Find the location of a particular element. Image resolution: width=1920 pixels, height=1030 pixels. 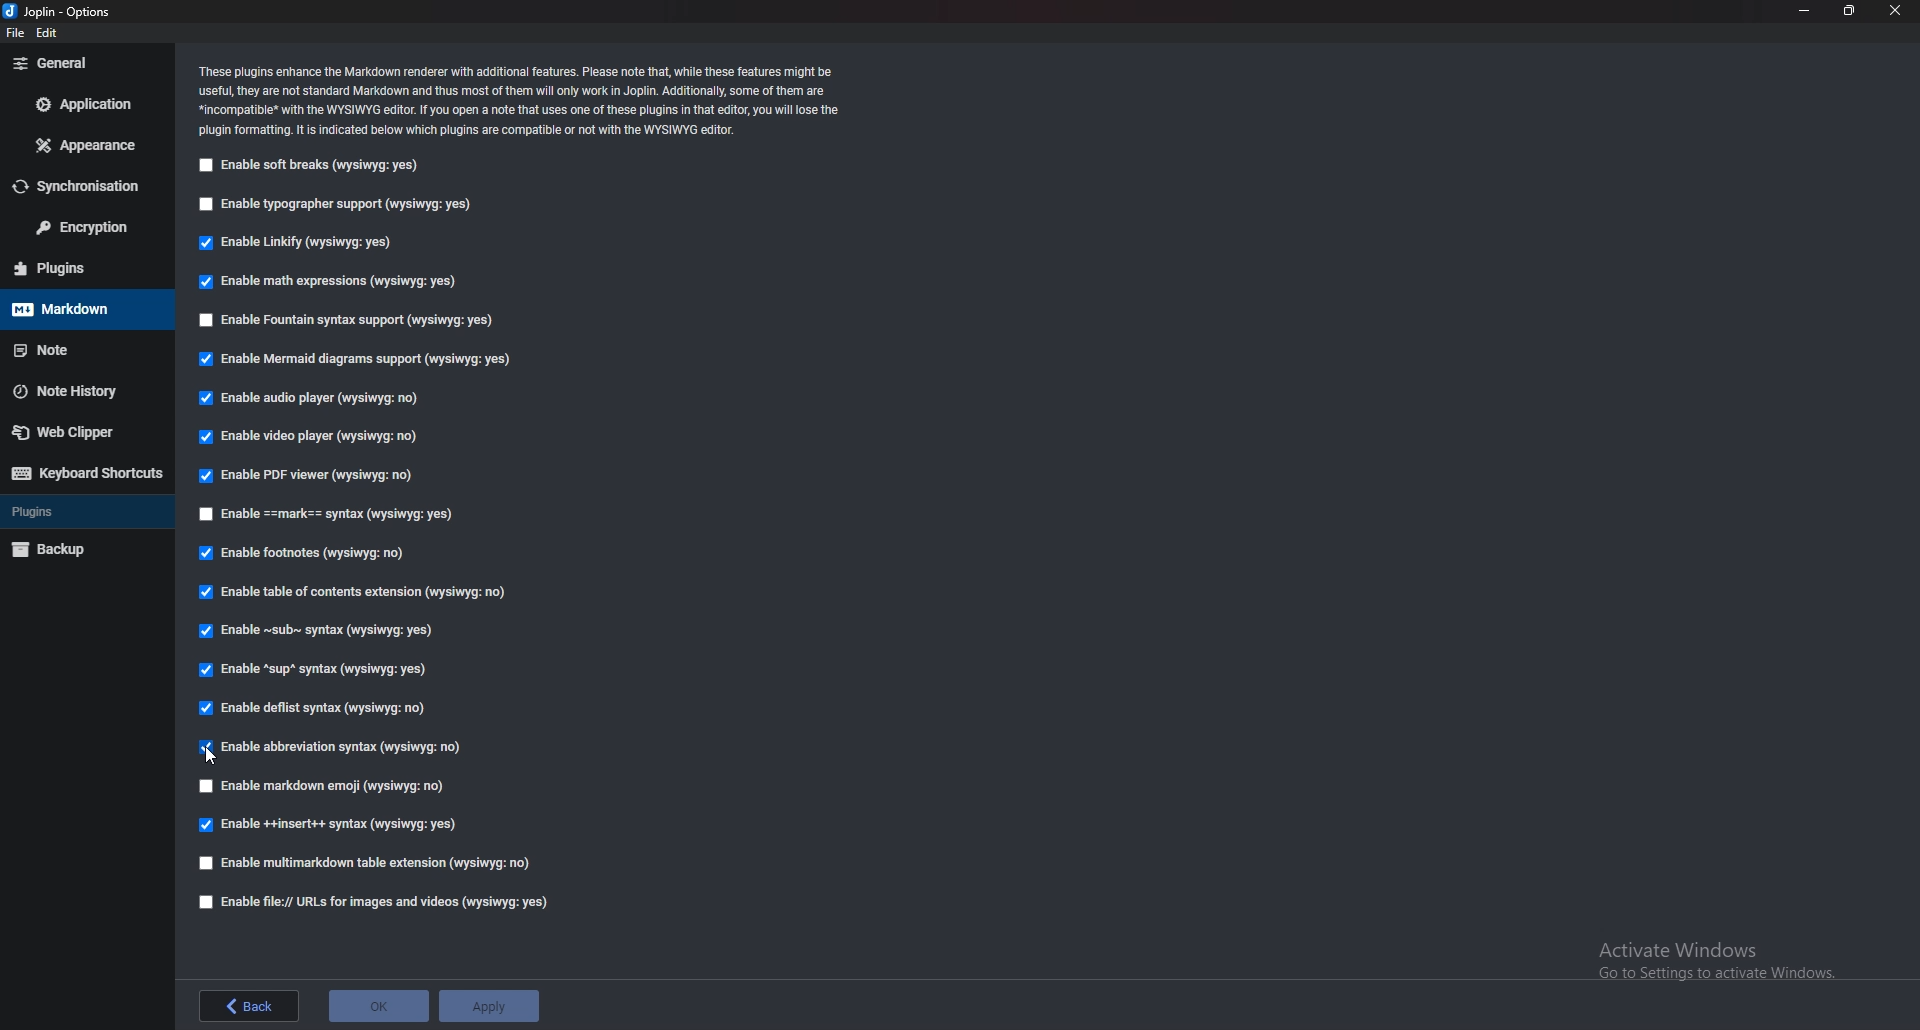

Minimize is located at coordinates (1805, 11).